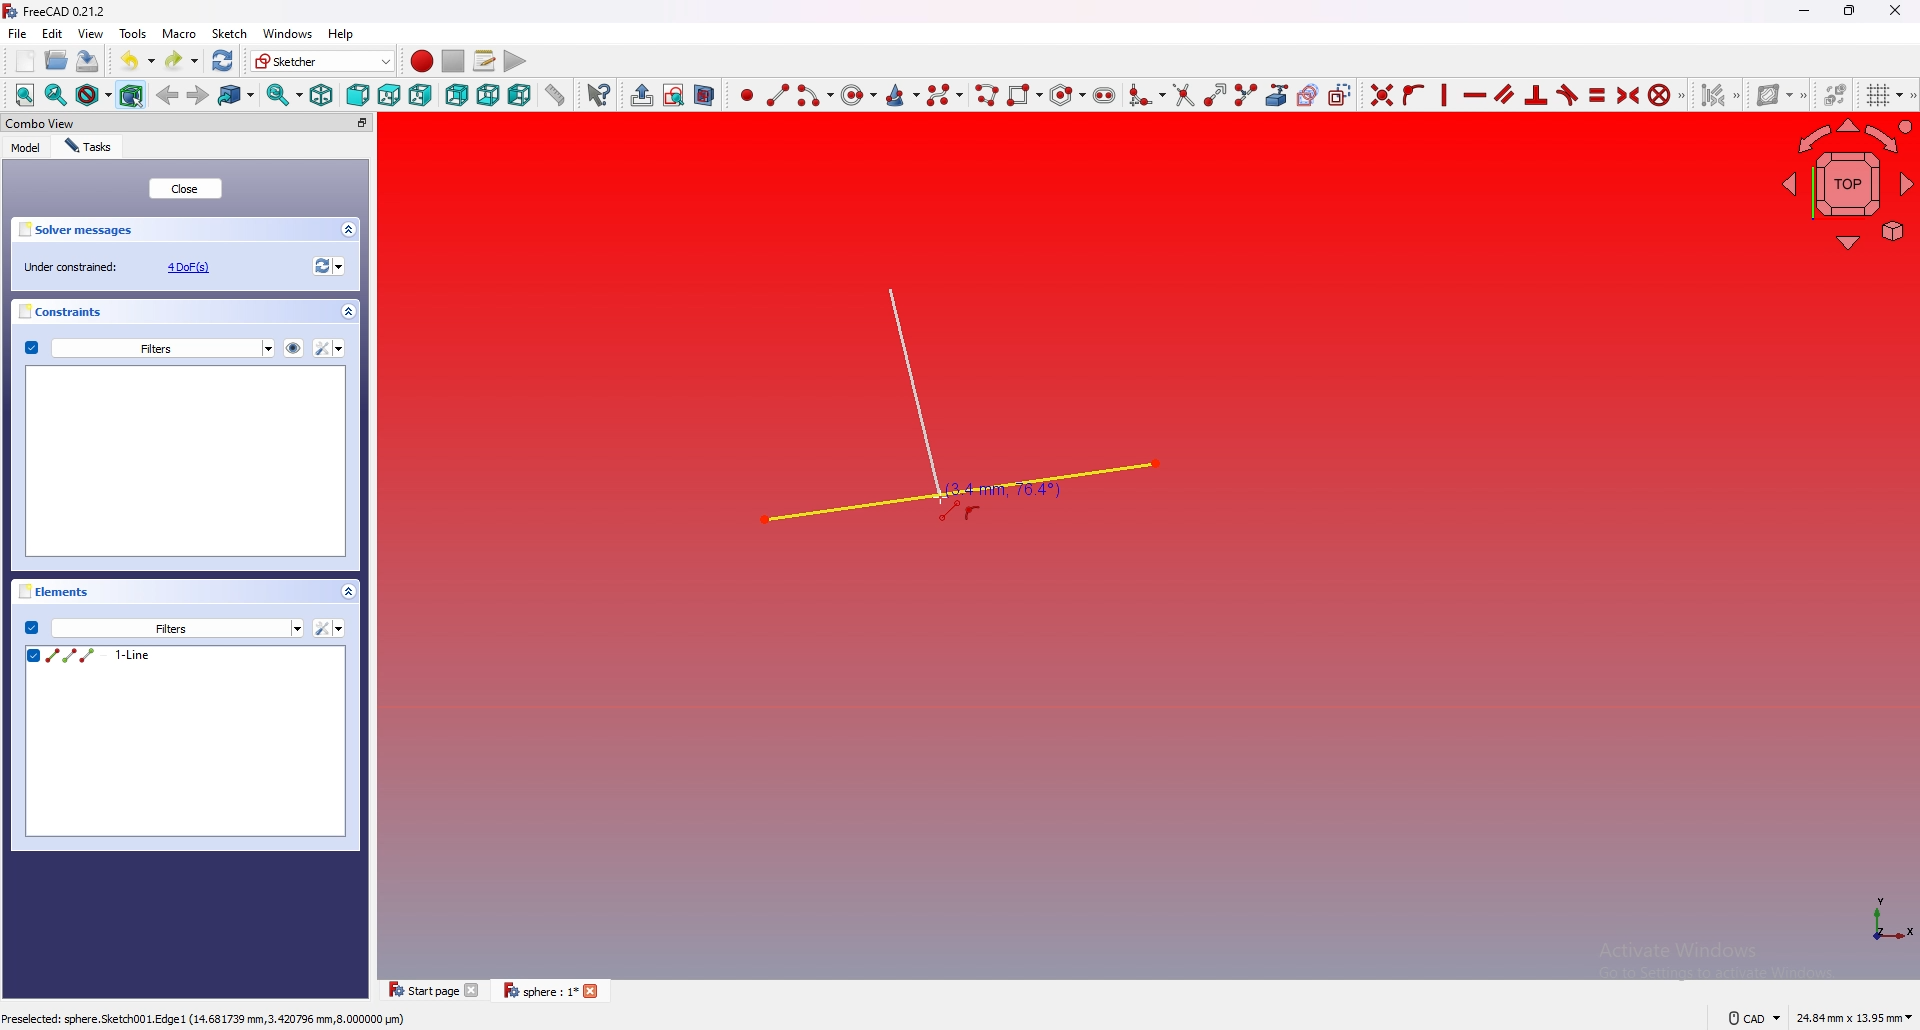 Image resolution: width=1920 pixels, height=1030 pixels. What do you see at coordinates (198, 94) in the screenshot?
I see `Forward` at bounding box center [198, 94].